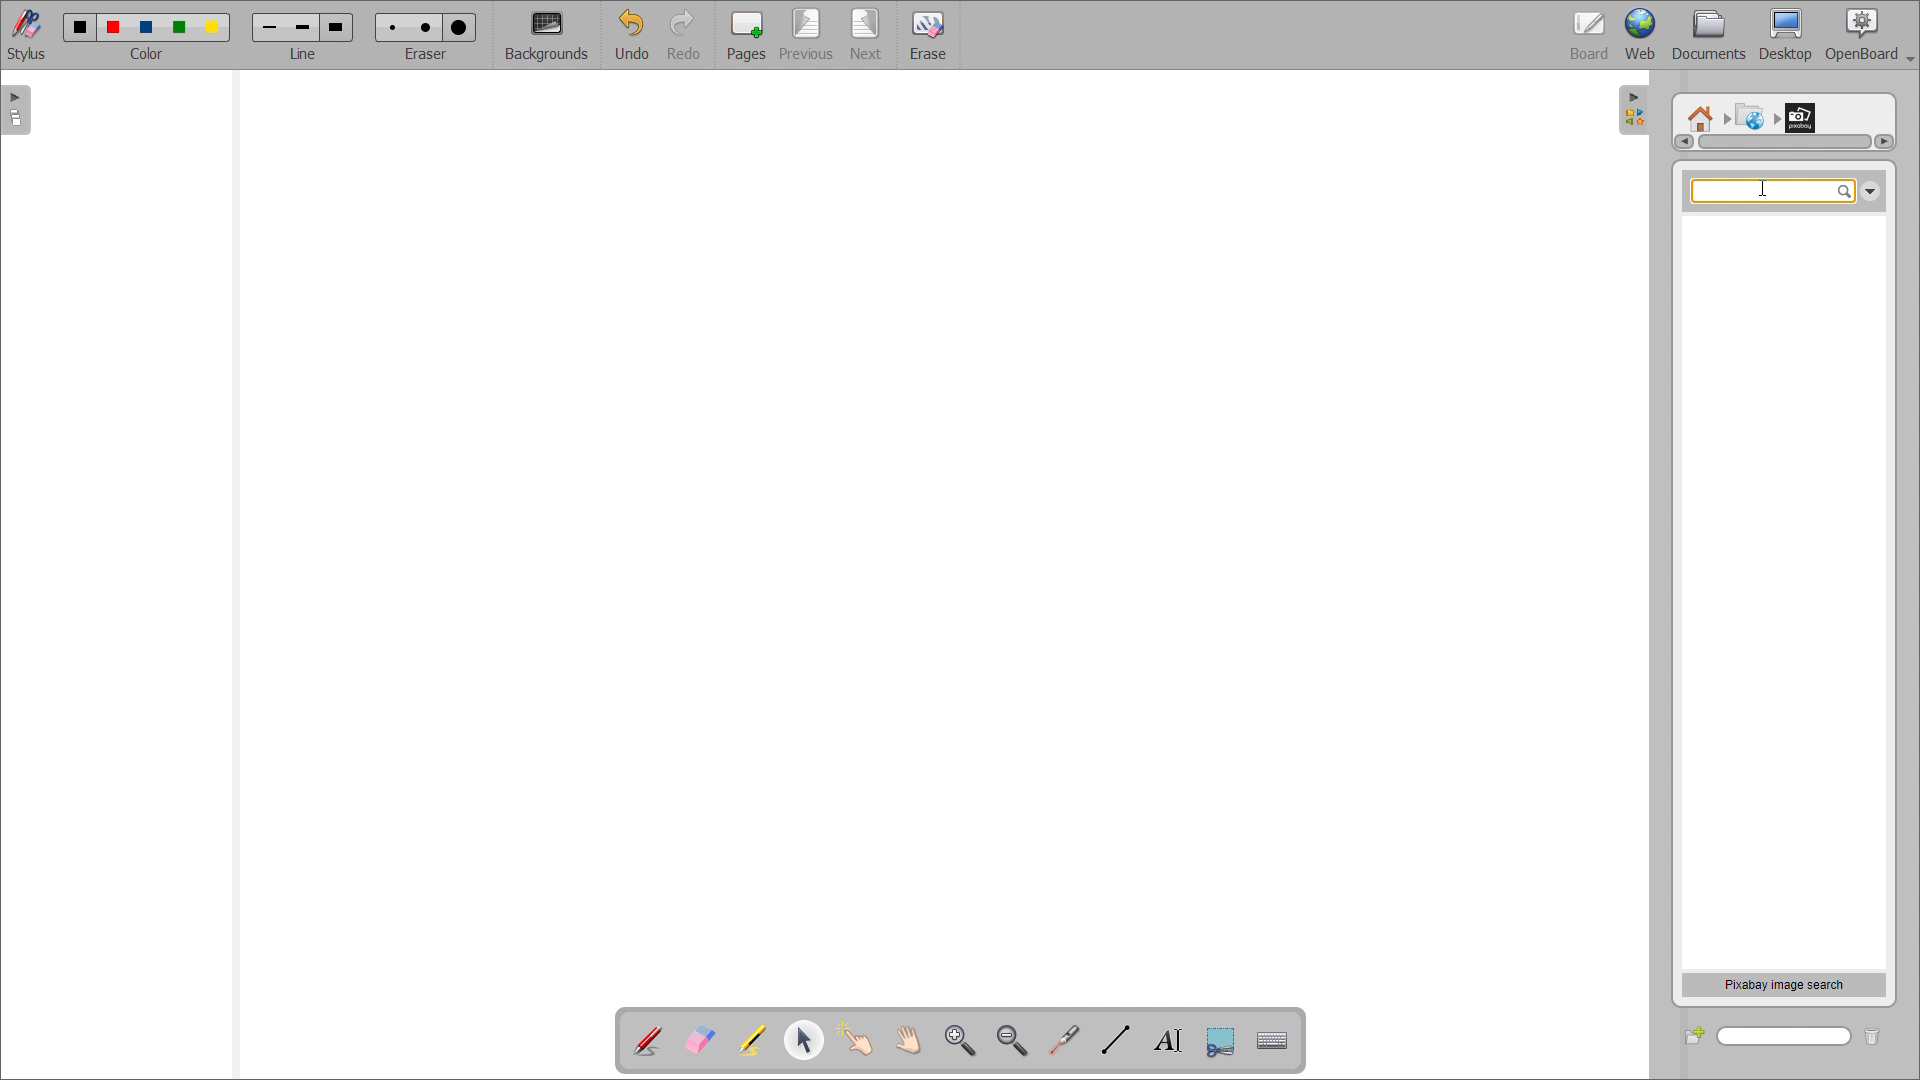 The width and height of the screenshot is (1920, 1080). I want to click on desktop view, so click(1787, 35).